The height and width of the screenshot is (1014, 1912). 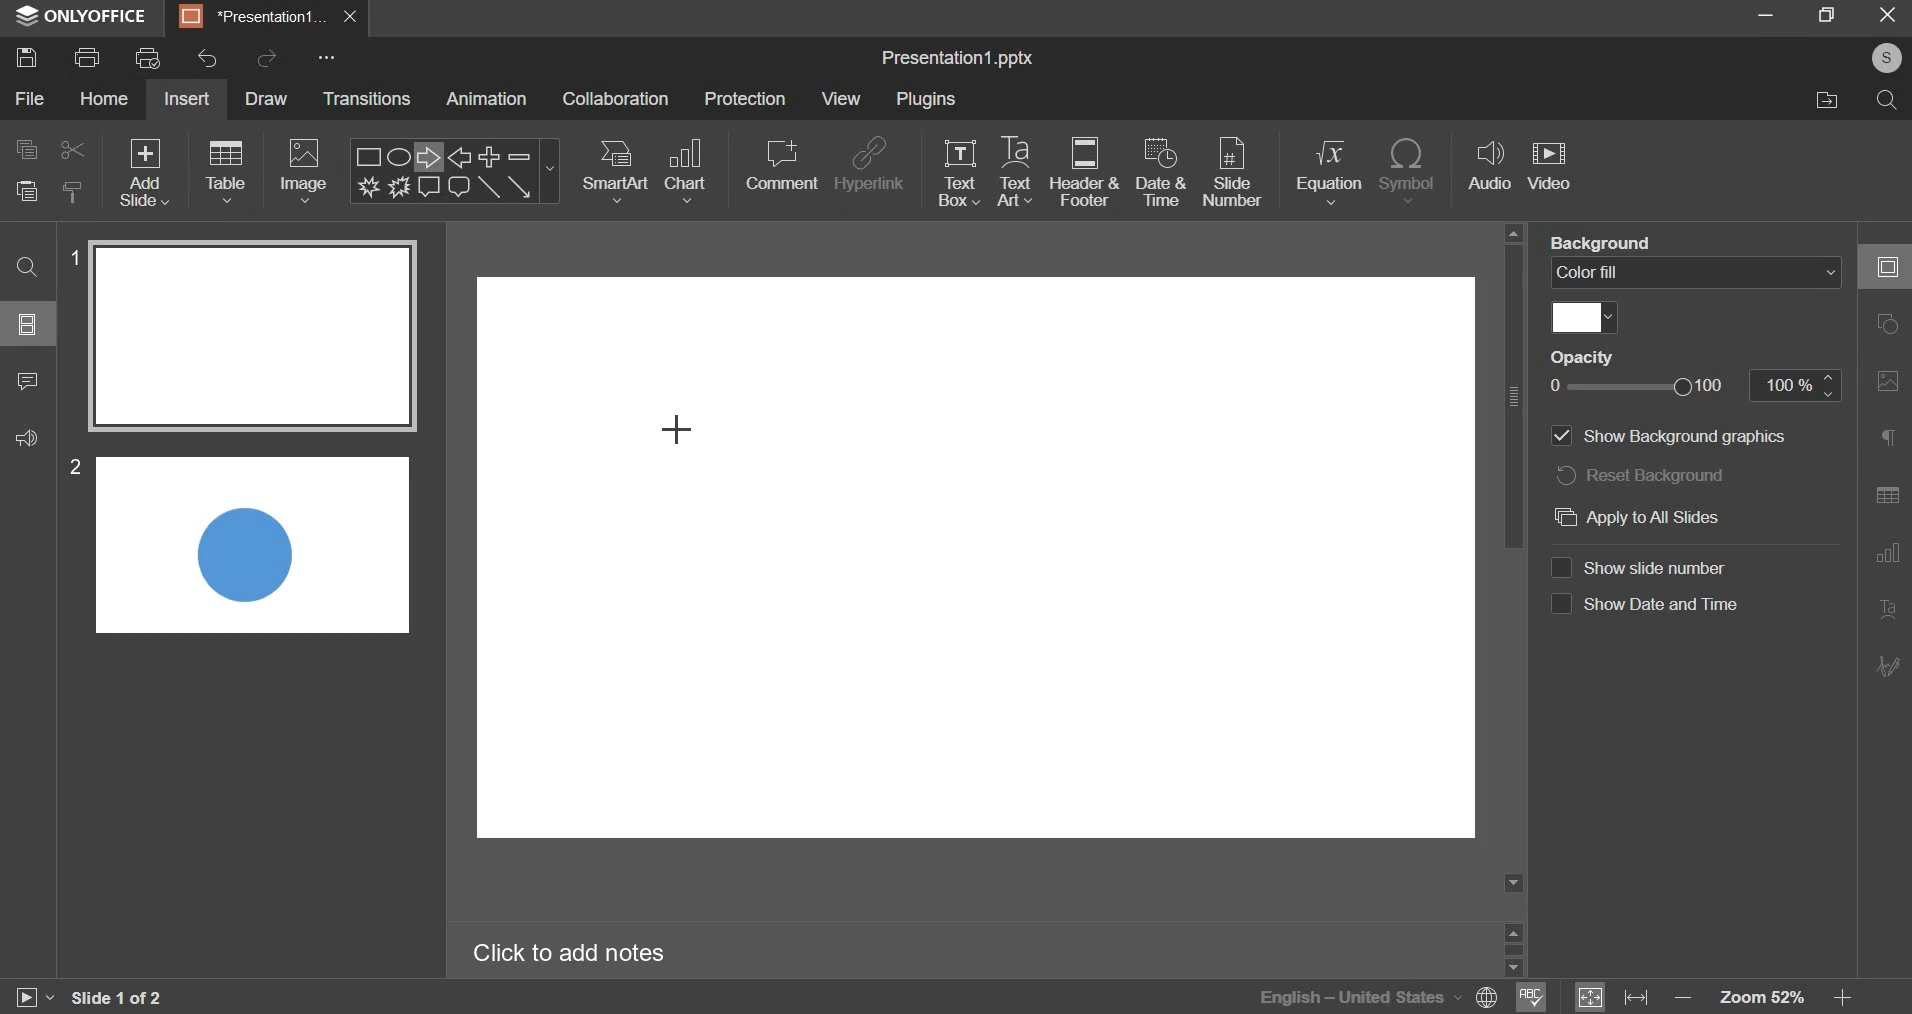 What do you see at coordinates (429, 157) in the screenshot?
I see `Right arrow` at bounding box center [429, 157].